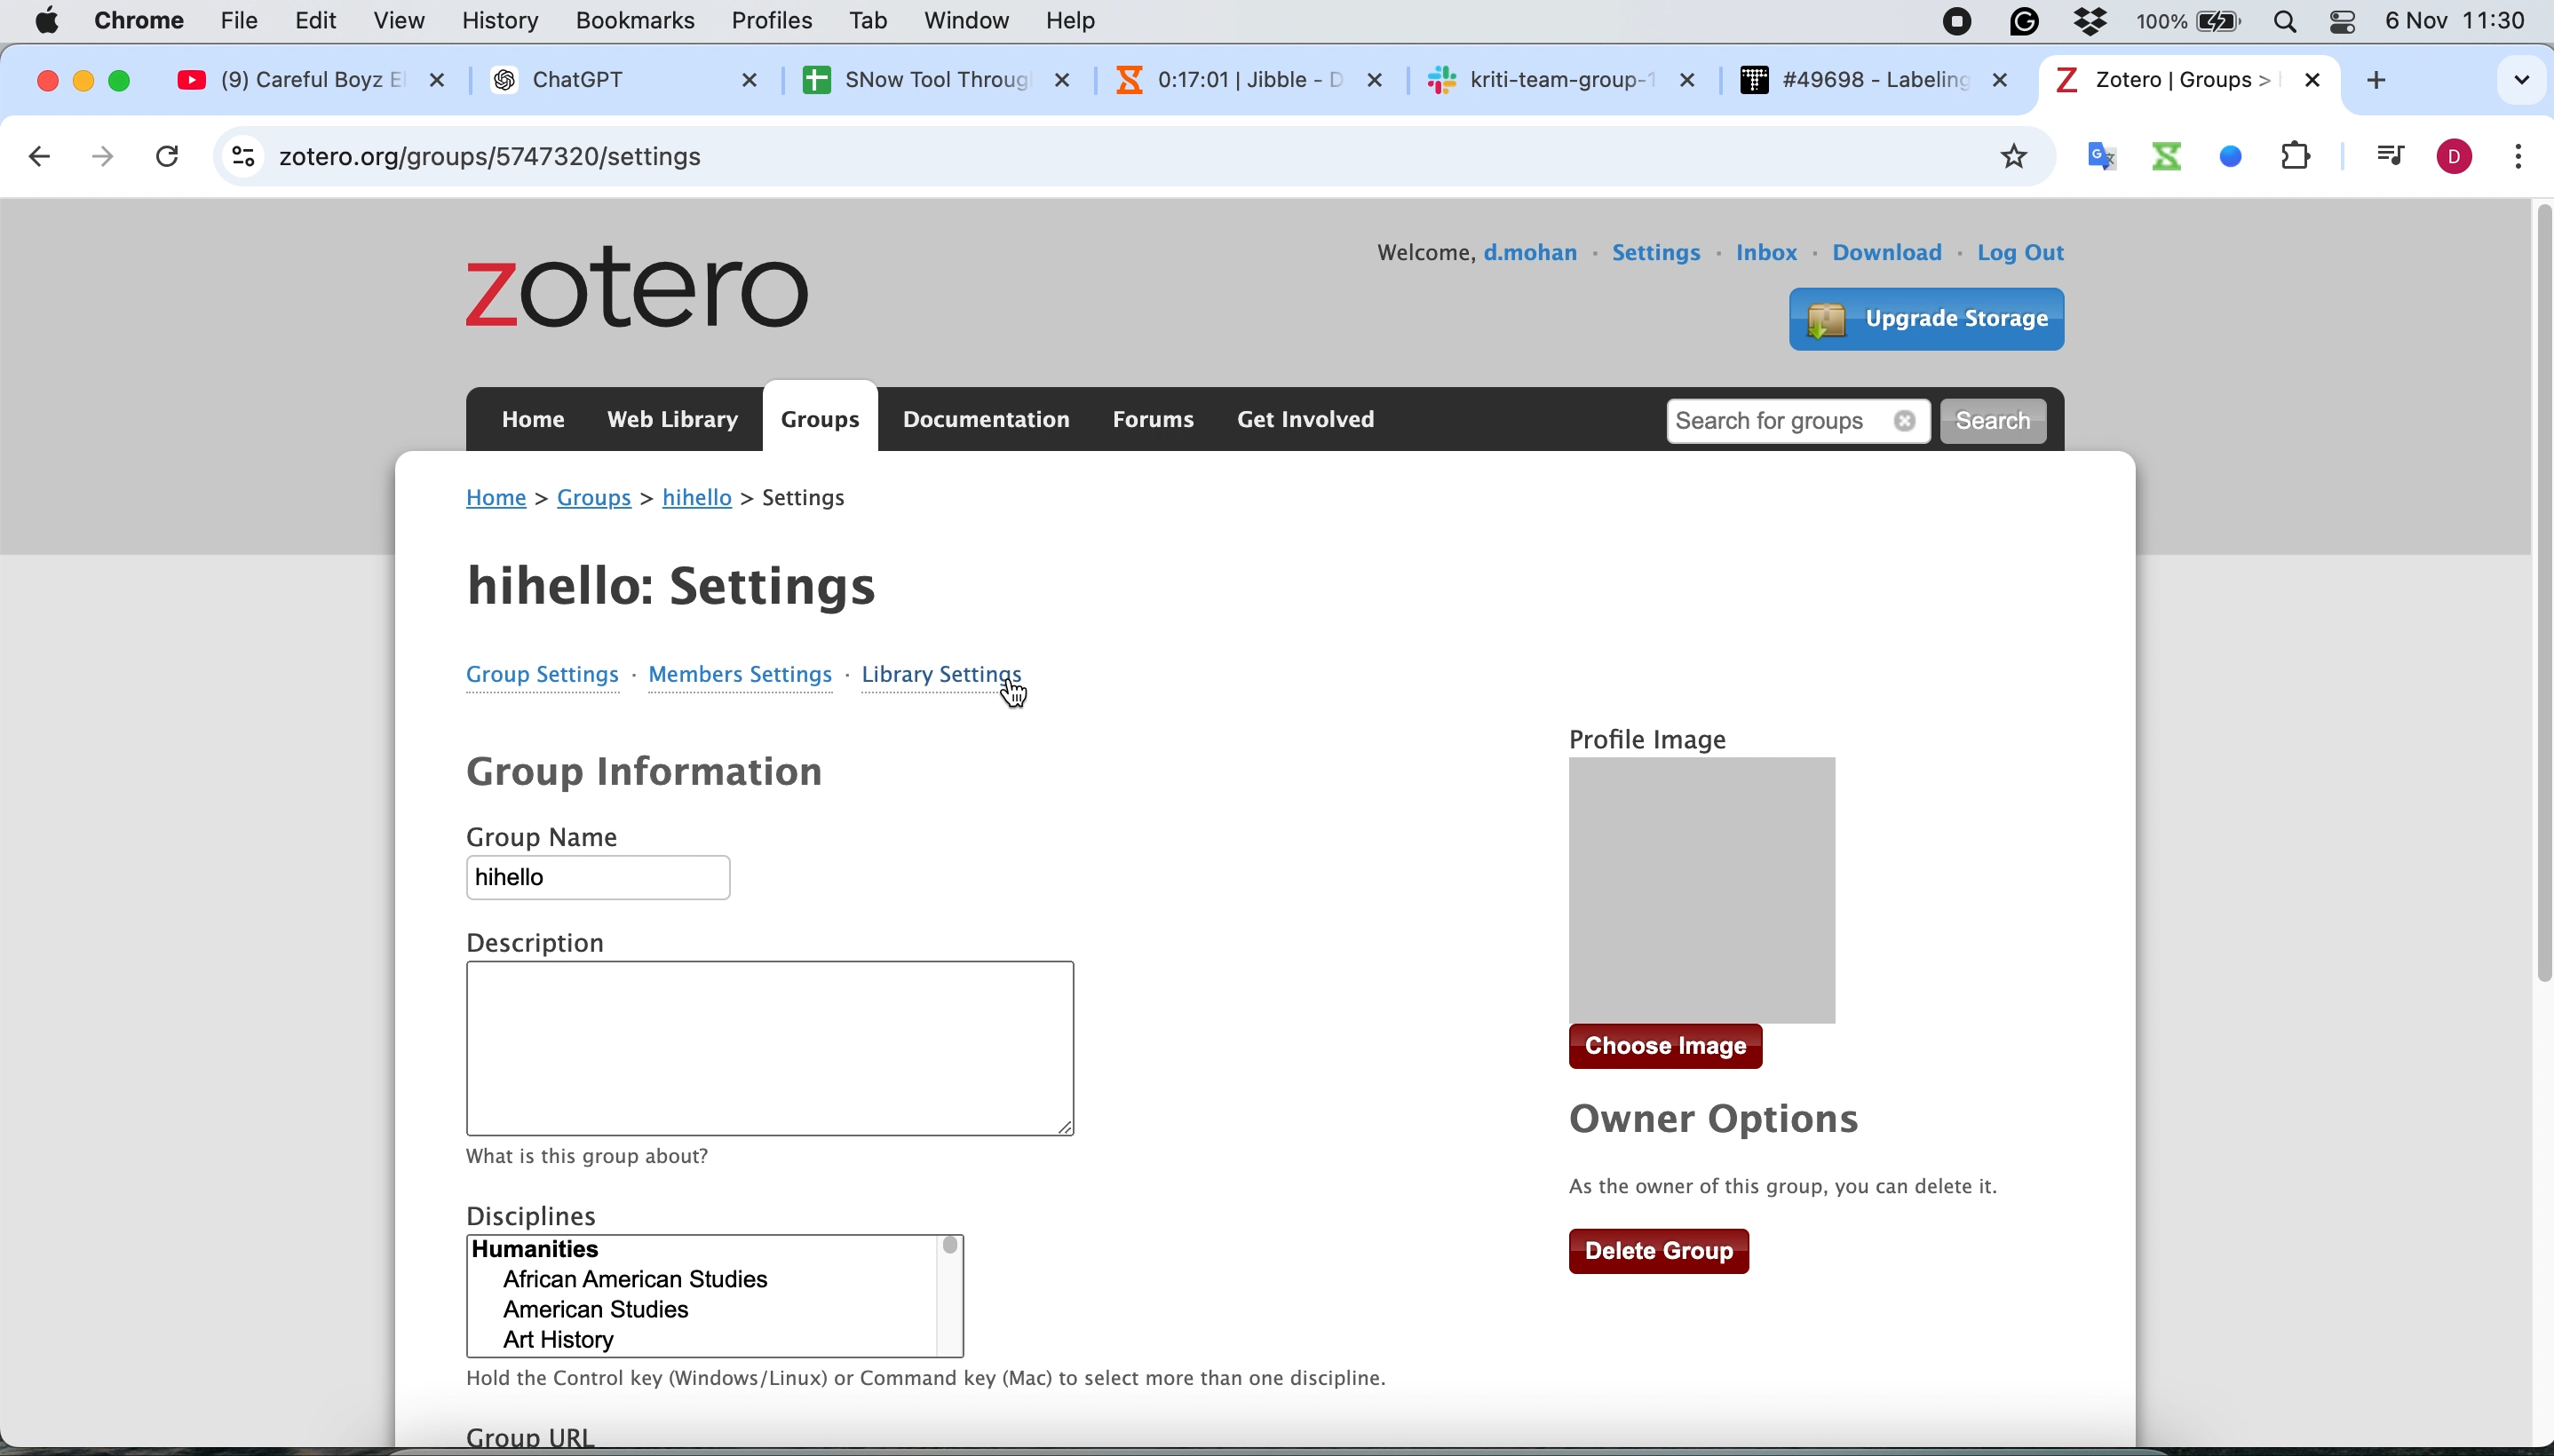  Describe the element at coordinates (925, 1388) in the screenshot. I see `Hold the control key (windows/linux) or command key (Mac) to select more than one discipline.` at that location.